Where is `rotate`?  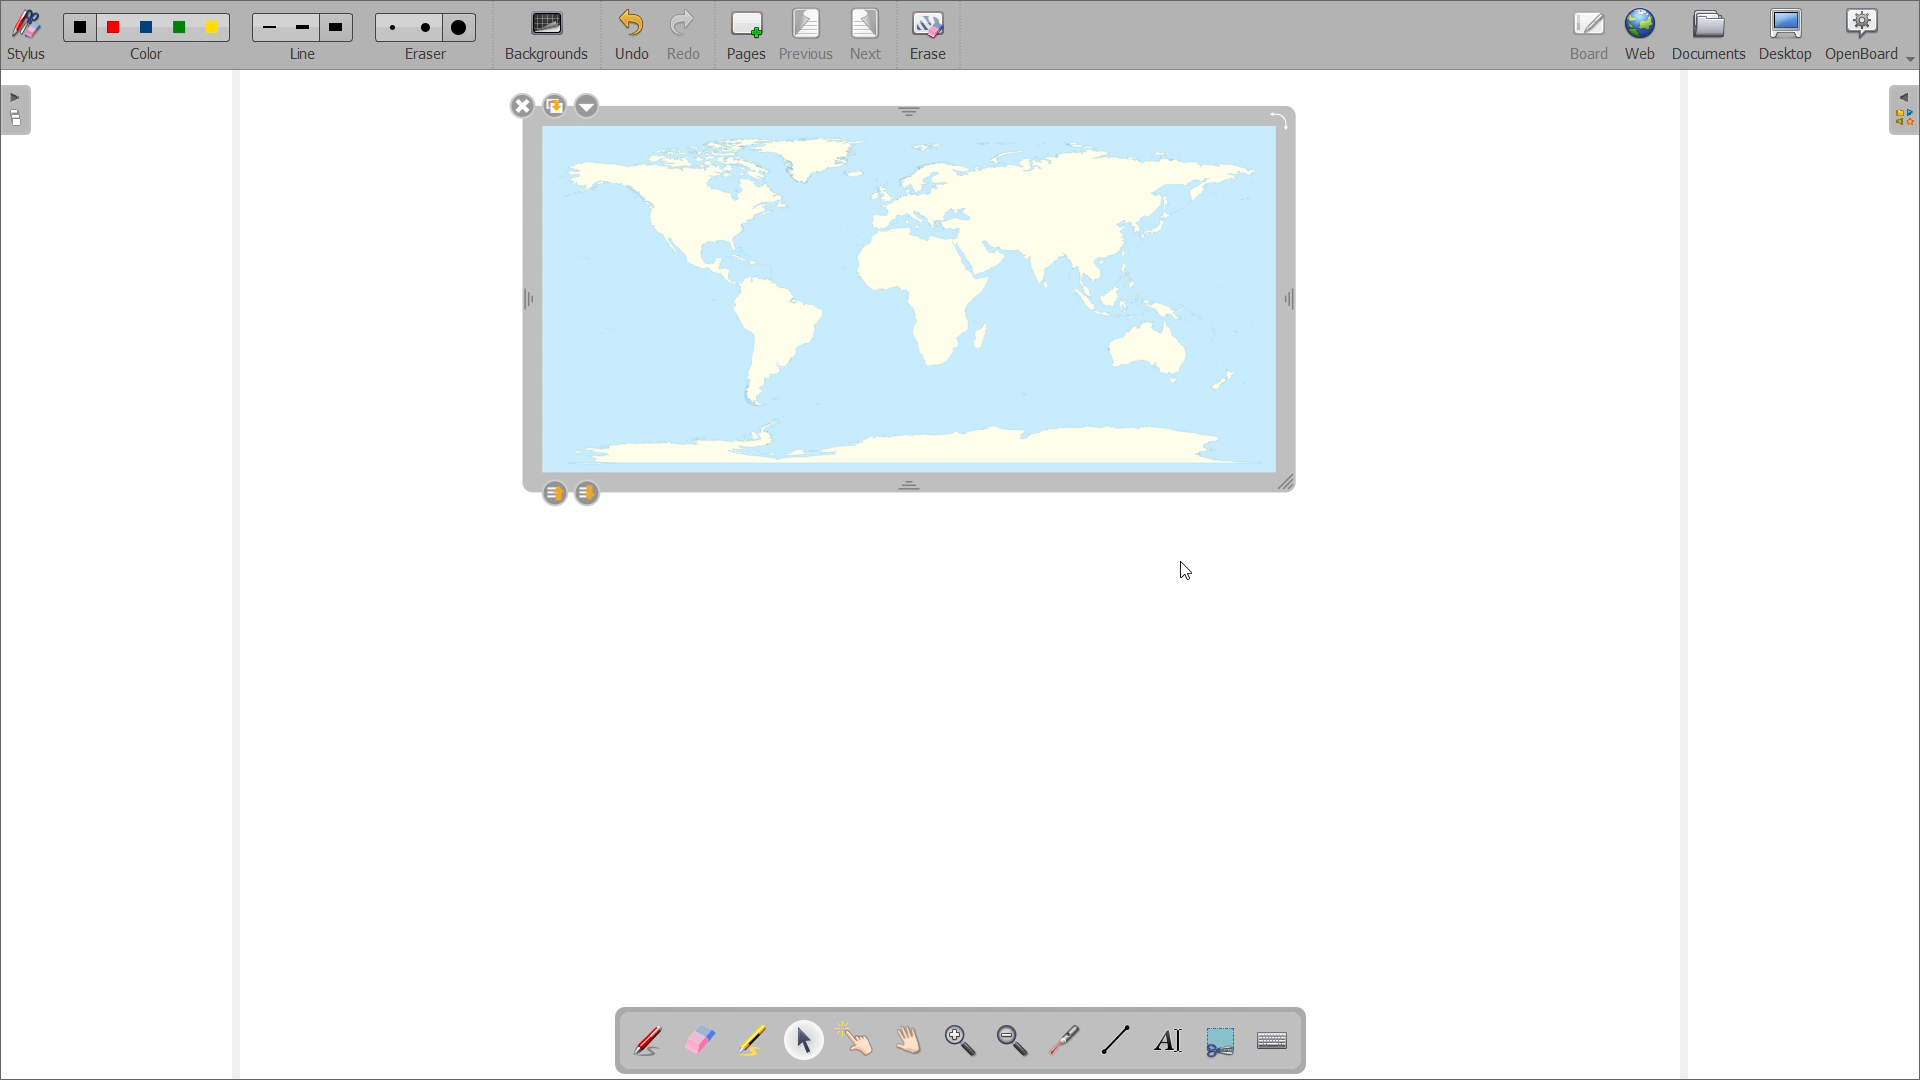 rotate is located at coordinates (1278, 118).